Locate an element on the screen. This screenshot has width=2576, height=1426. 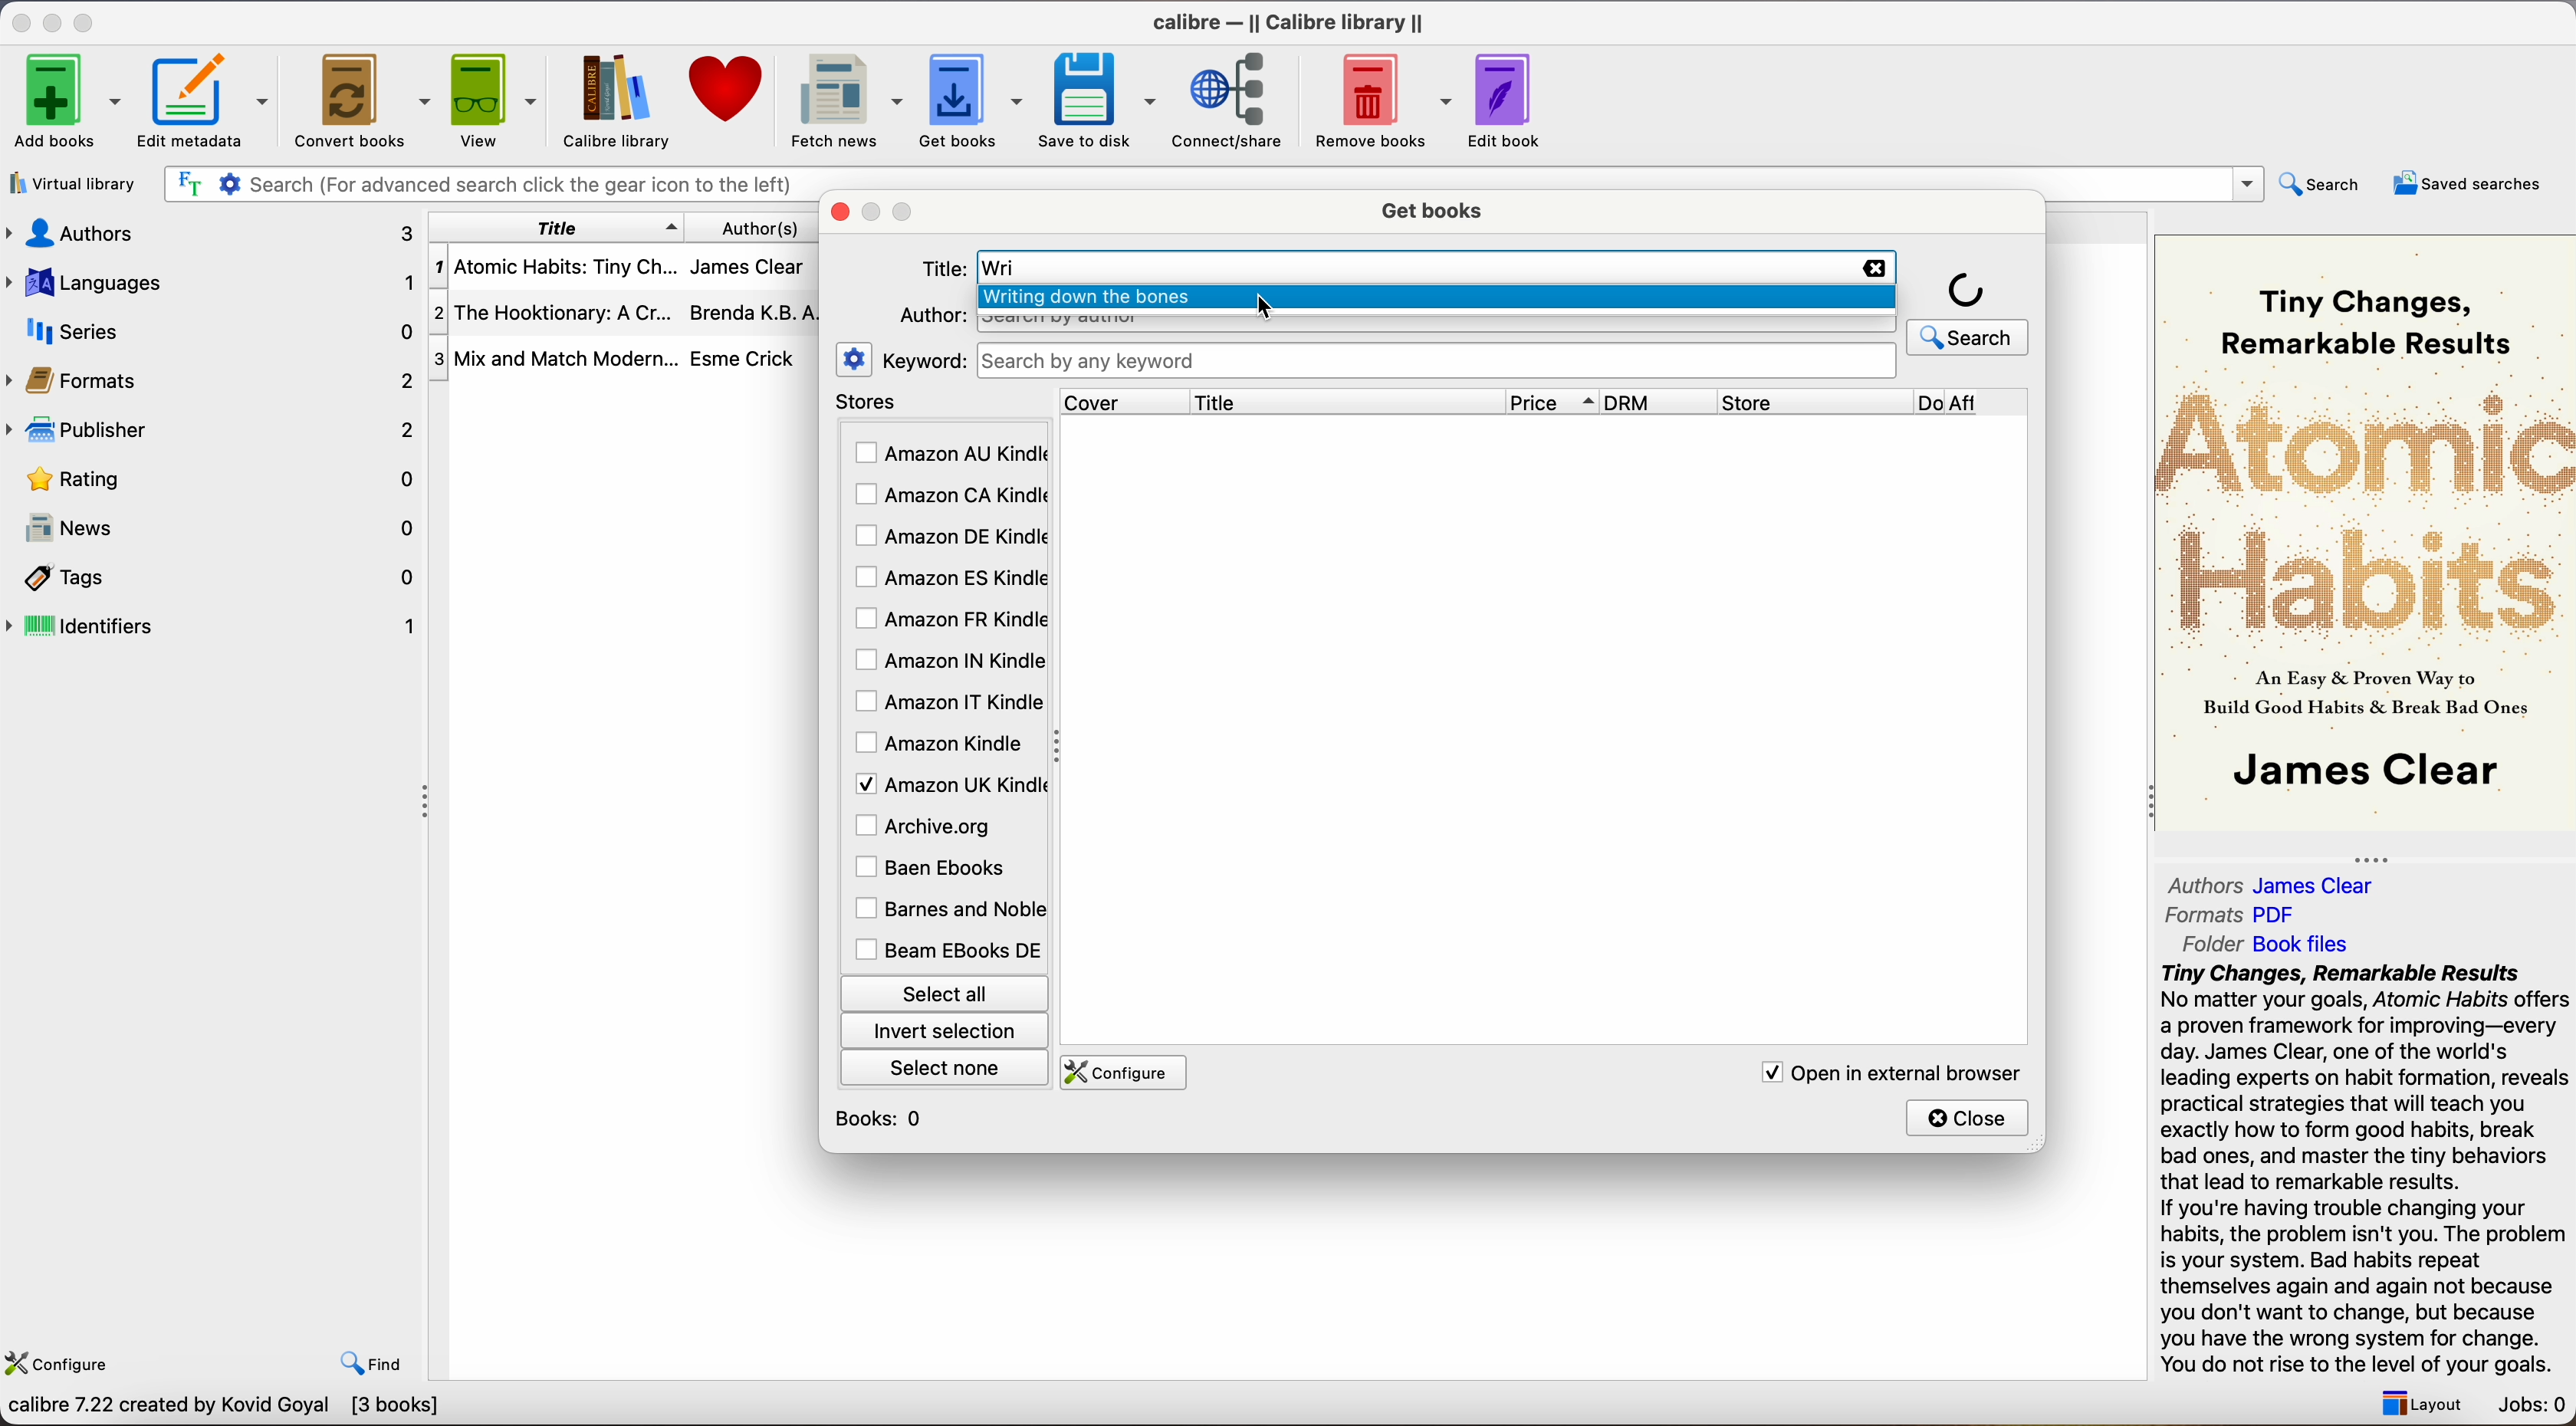
search bar is located at coordinates (484, 185).